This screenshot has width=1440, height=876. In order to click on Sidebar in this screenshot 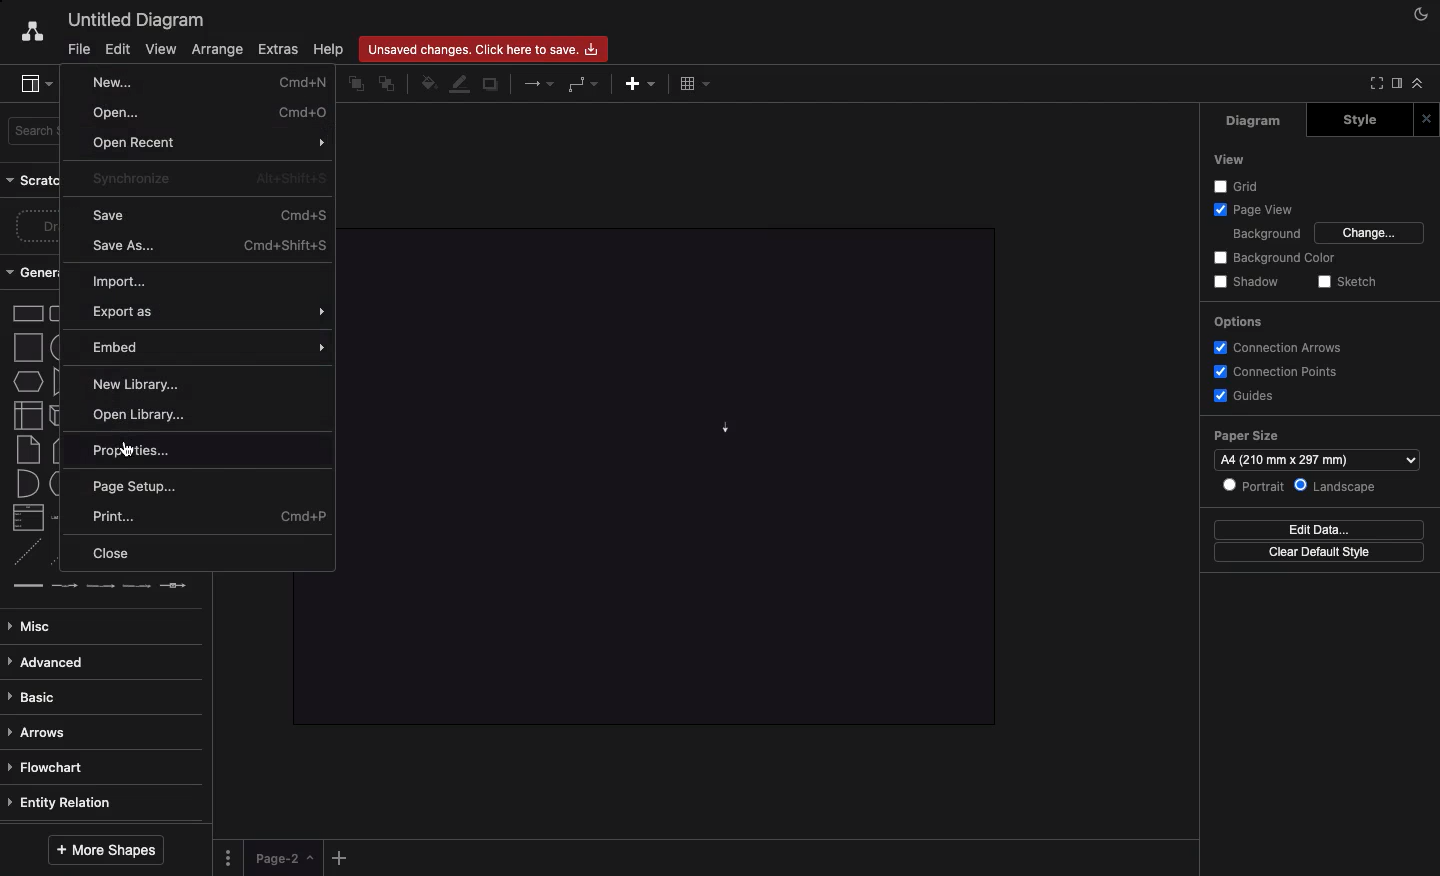, I will do `click(1395, 85)`.